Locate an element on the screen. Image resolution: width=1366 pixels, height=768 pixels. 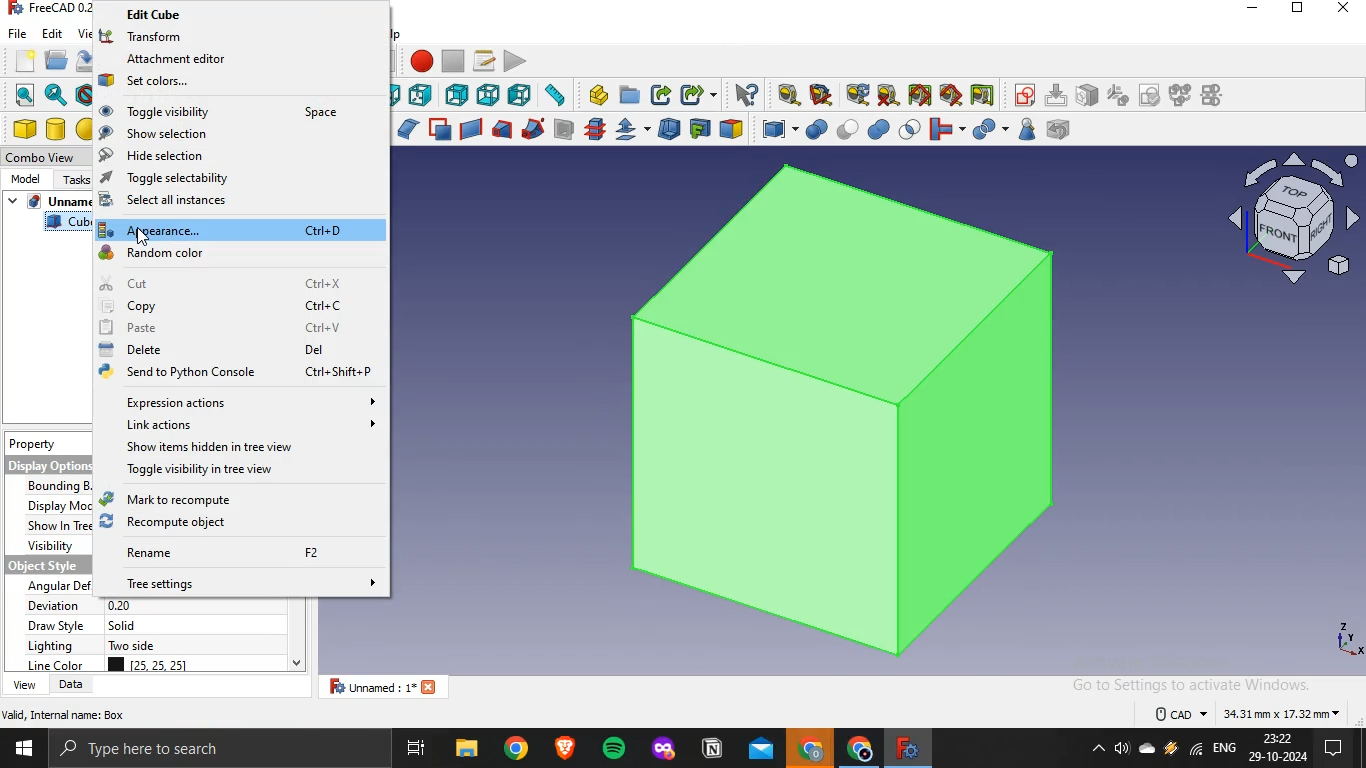
right is located at coordinates (420, 96).